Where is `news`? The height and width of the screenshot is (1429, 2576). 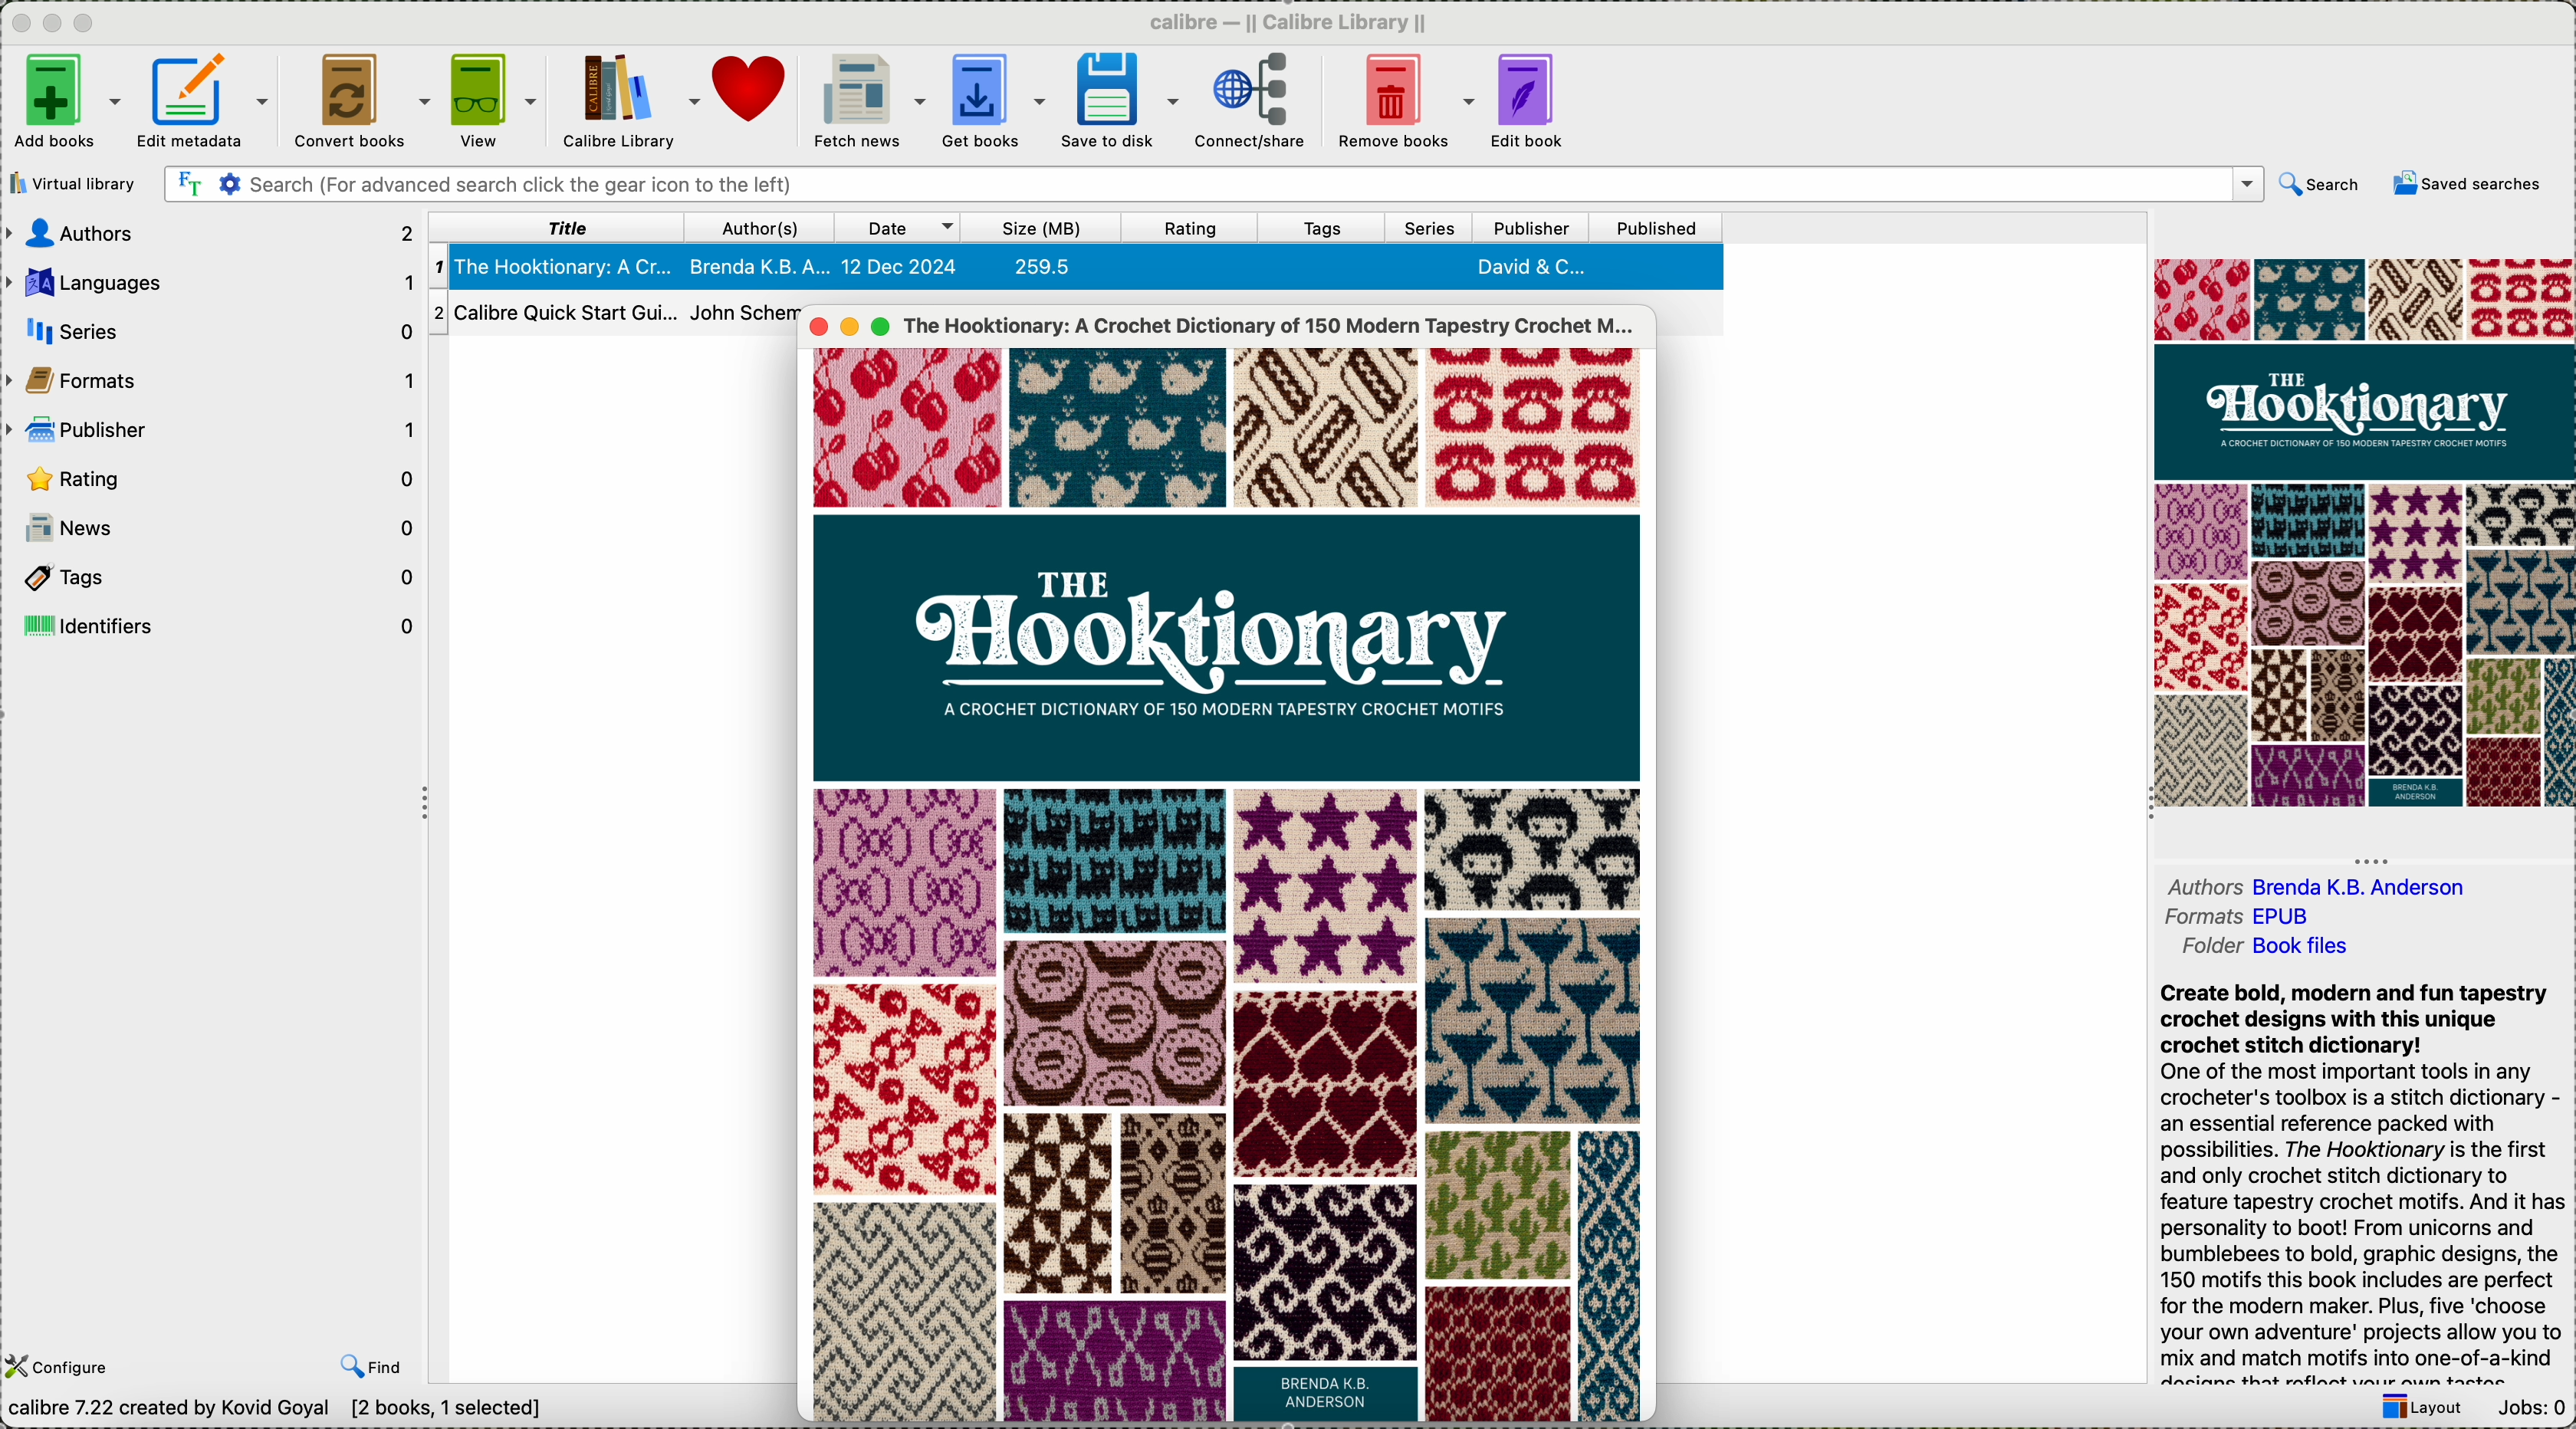 news is located at coordinates (214, 527).